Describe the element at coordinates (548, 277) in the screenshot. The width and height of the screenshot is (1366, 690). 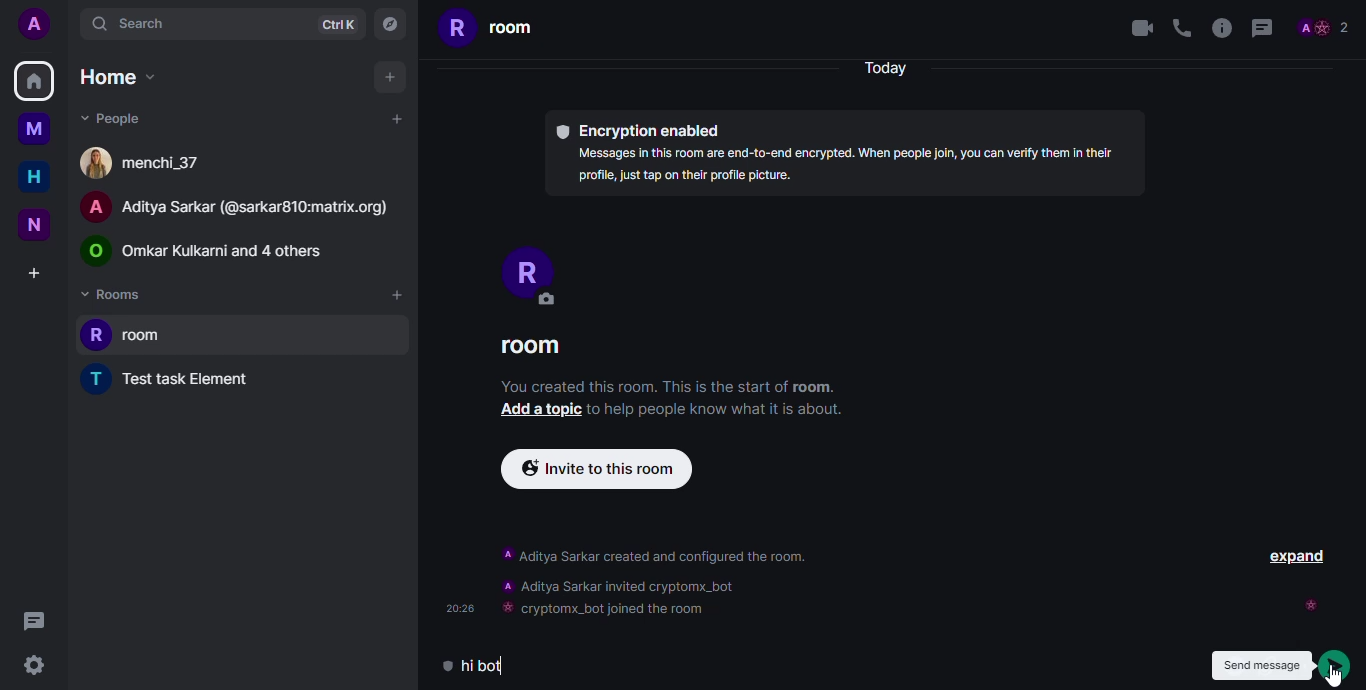
I see `PROFILE` at that location.